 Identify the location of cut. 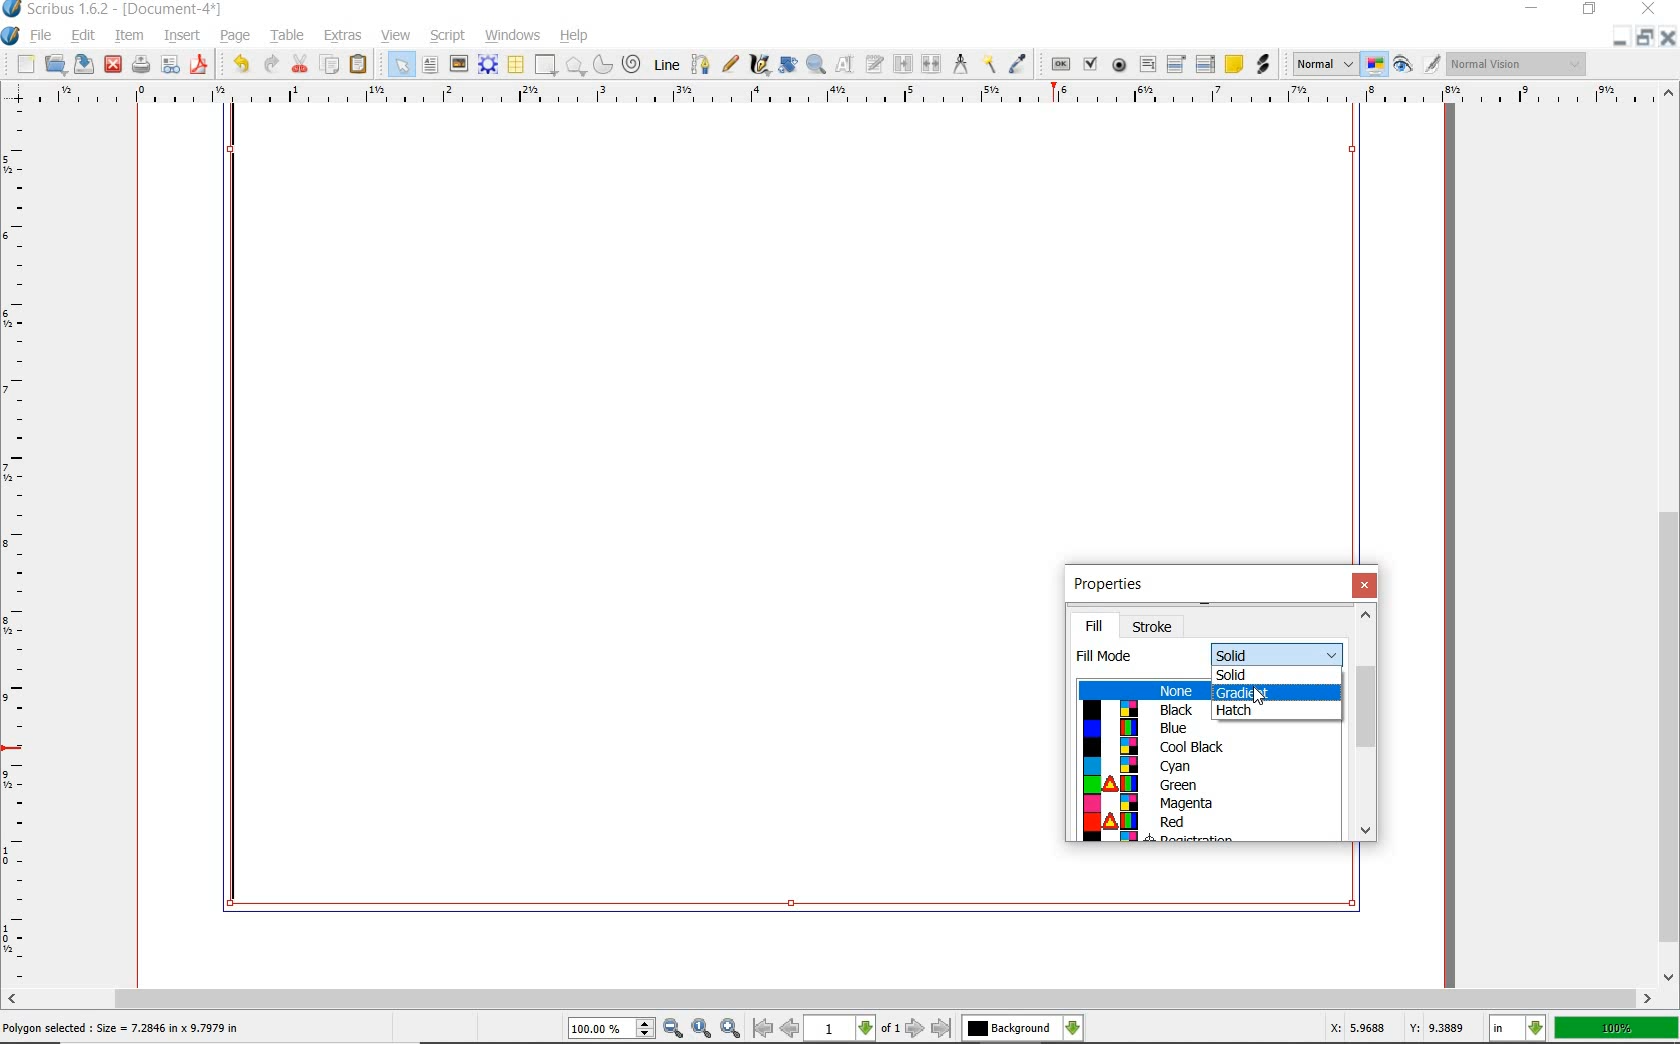
(301, 63).